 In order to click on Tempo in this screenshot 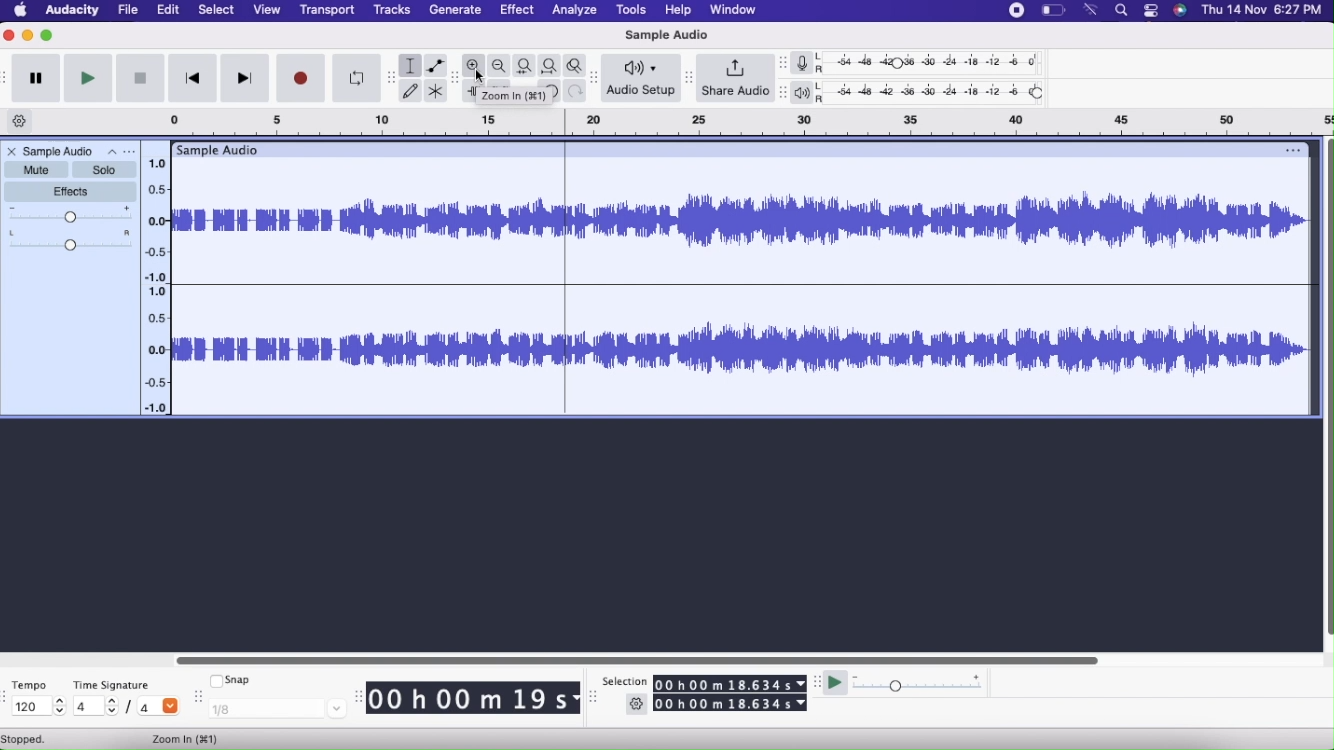, I will do `click(30, 683)`.